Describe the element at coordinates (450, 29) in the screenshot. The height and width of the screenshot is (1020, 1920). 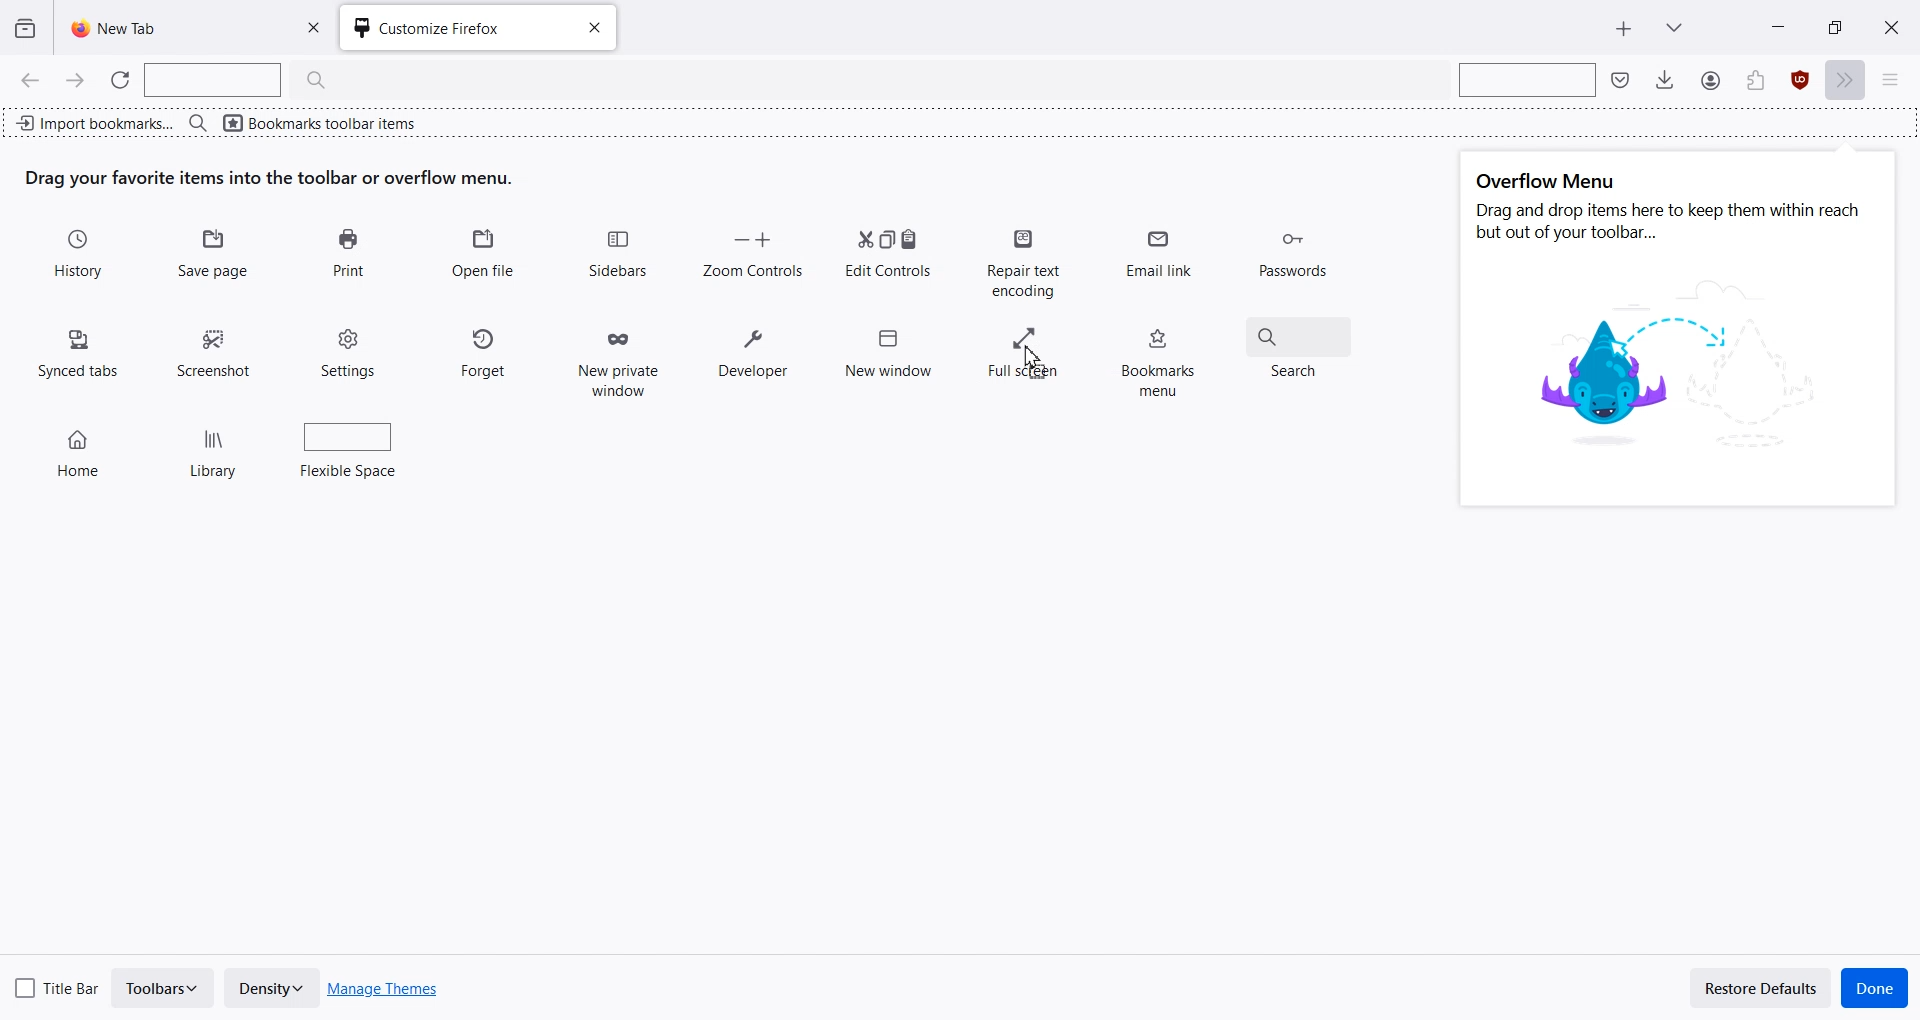
I see `Customize Firefox` at that location.